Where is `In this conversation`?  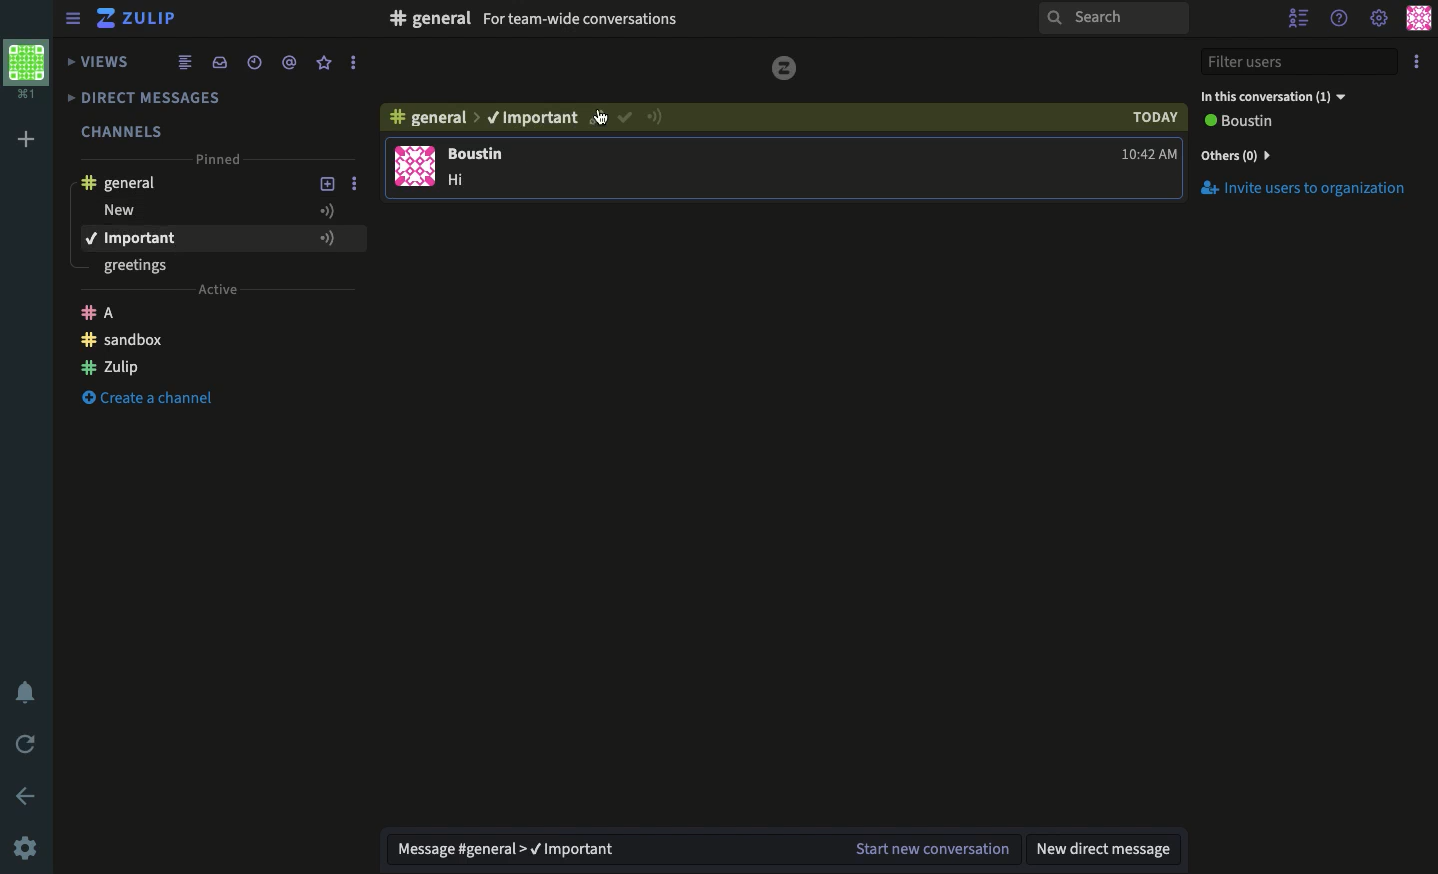
In this conversation is located at coordinates (1275, 95).